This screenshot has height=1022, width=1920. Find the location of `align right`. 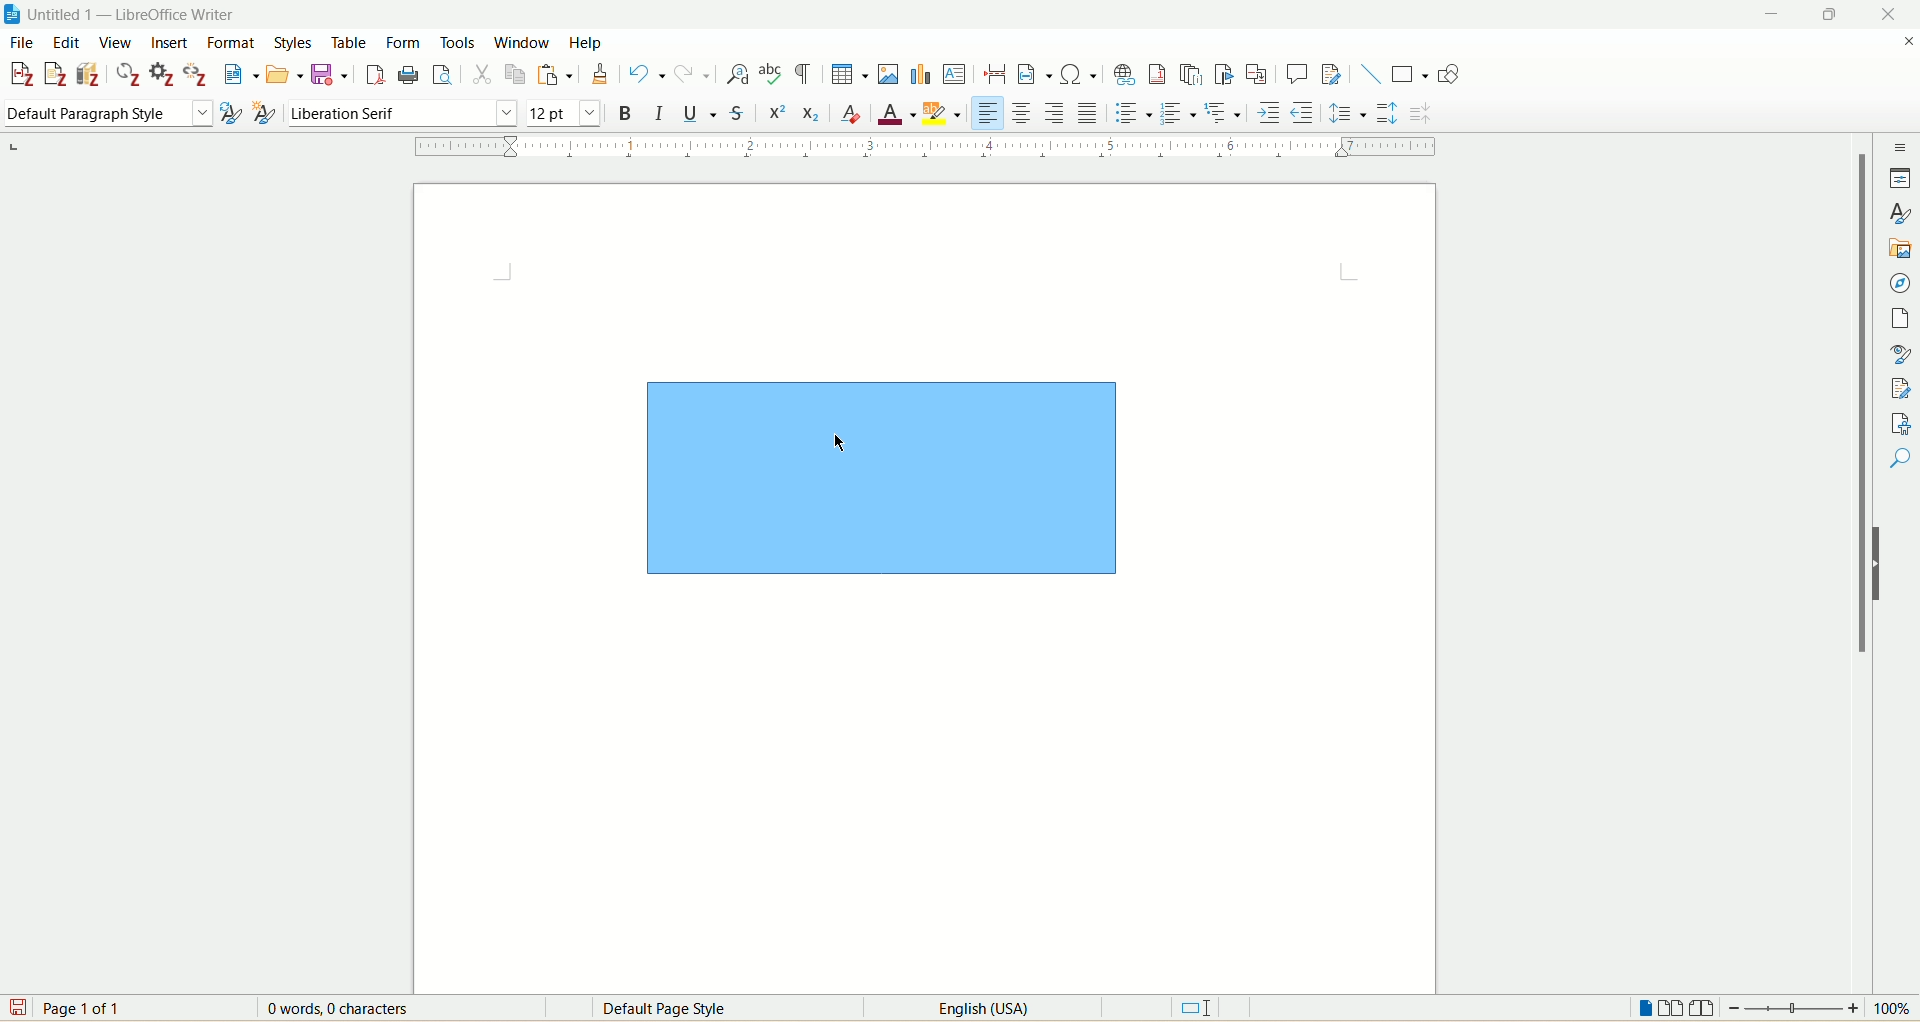

align right is located at coordinates (1055, 114).